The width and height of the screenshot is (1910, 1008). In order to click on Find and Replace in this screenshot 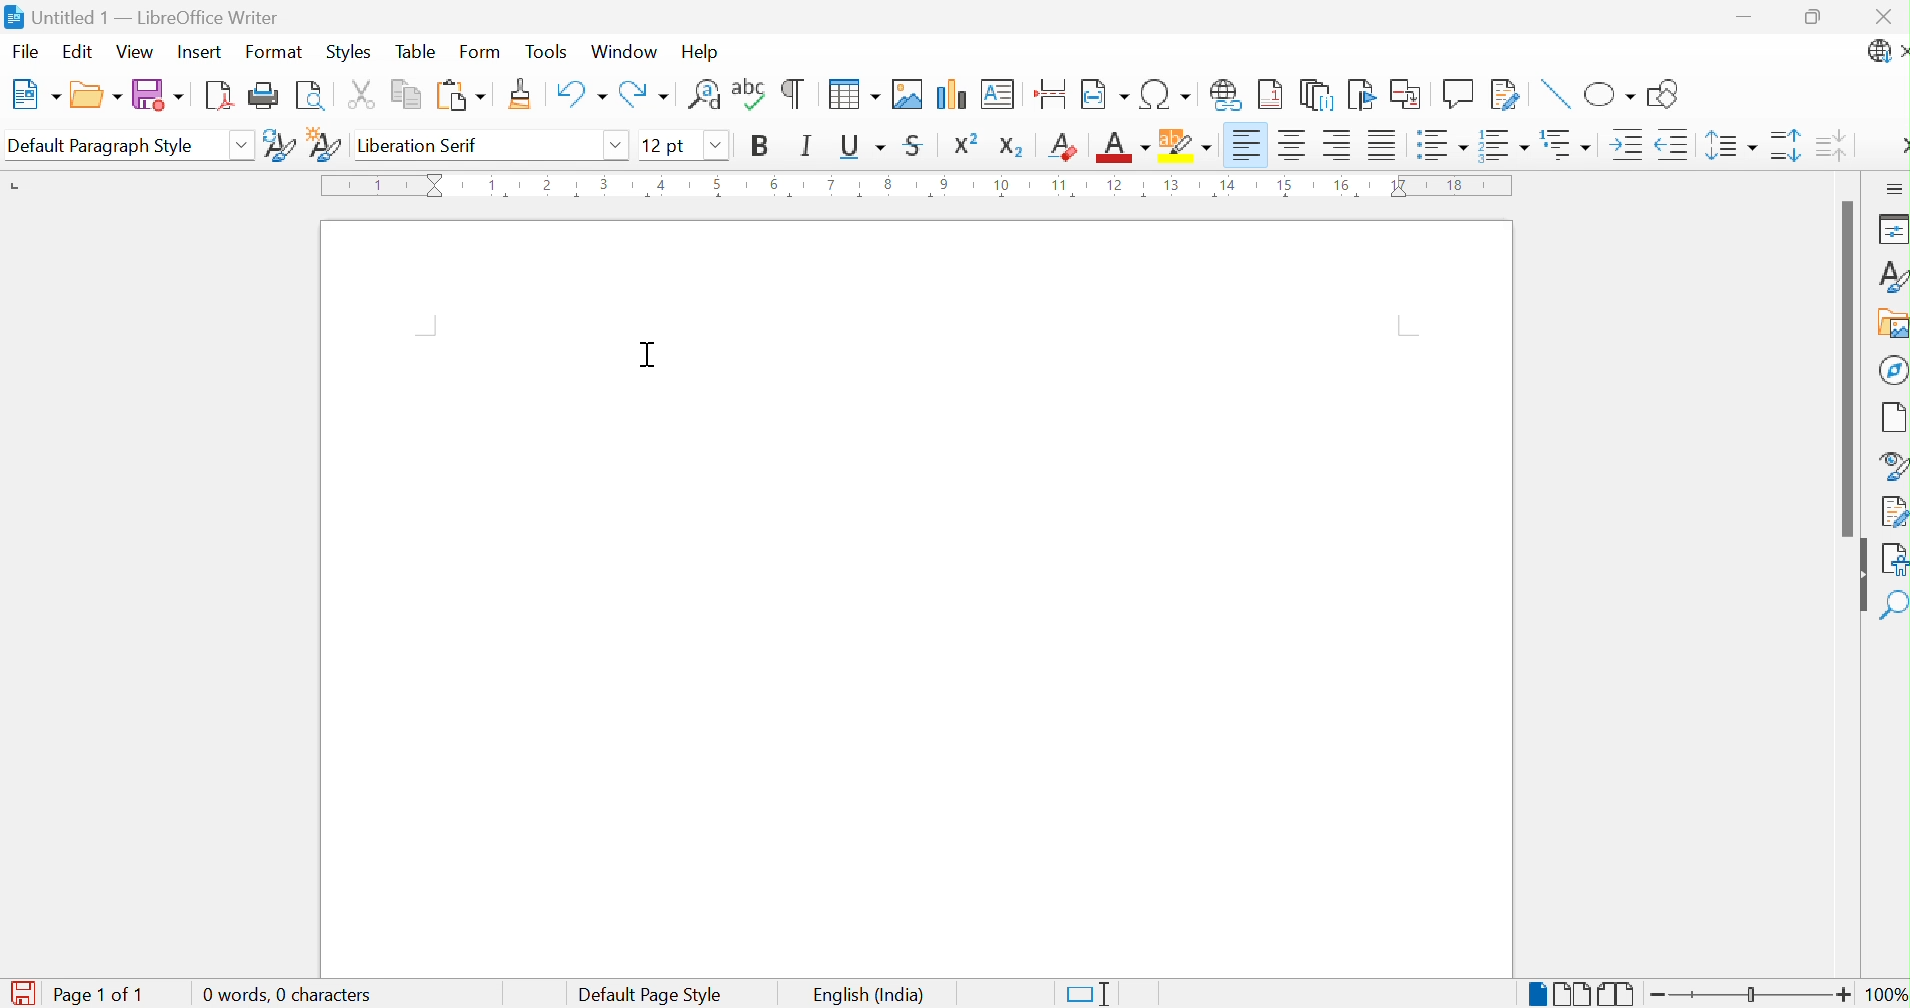, I will do `click(703, 95)`.